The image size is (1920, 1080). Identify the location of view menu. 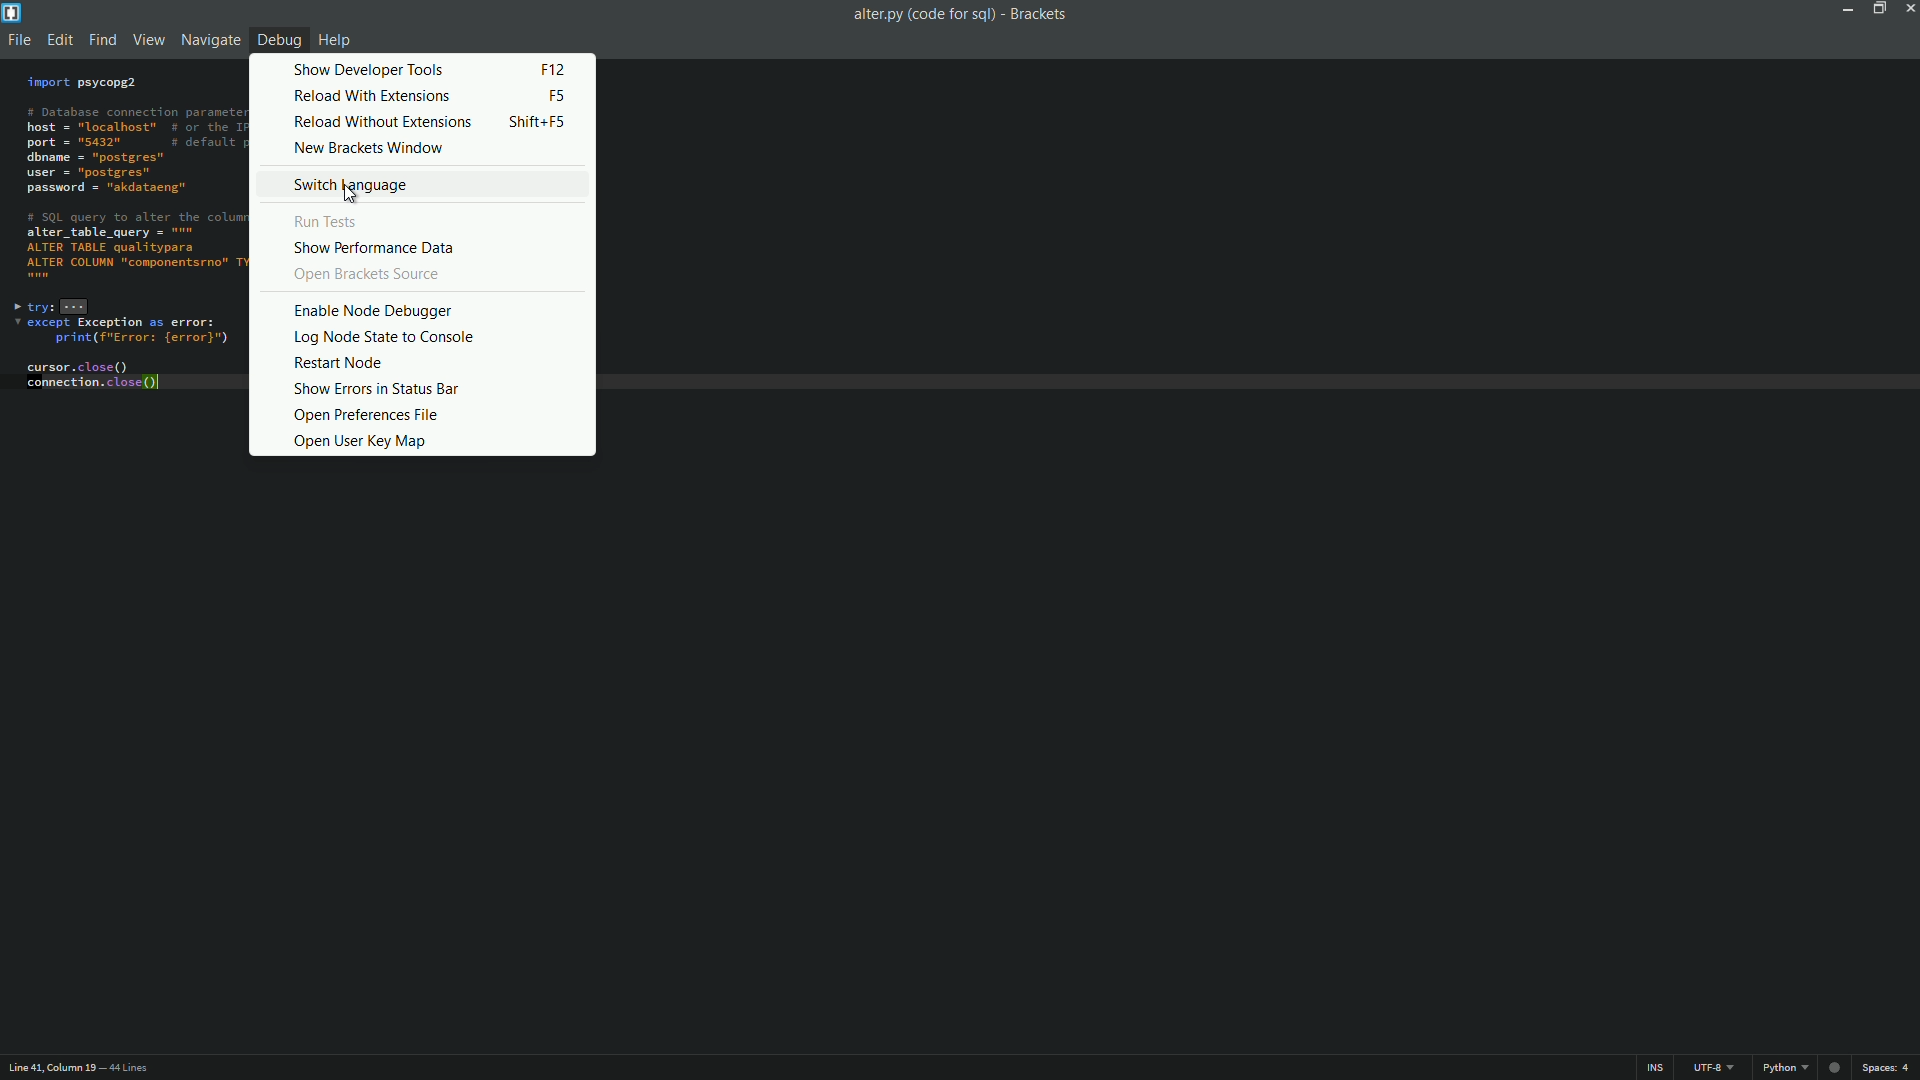
(147, 39).